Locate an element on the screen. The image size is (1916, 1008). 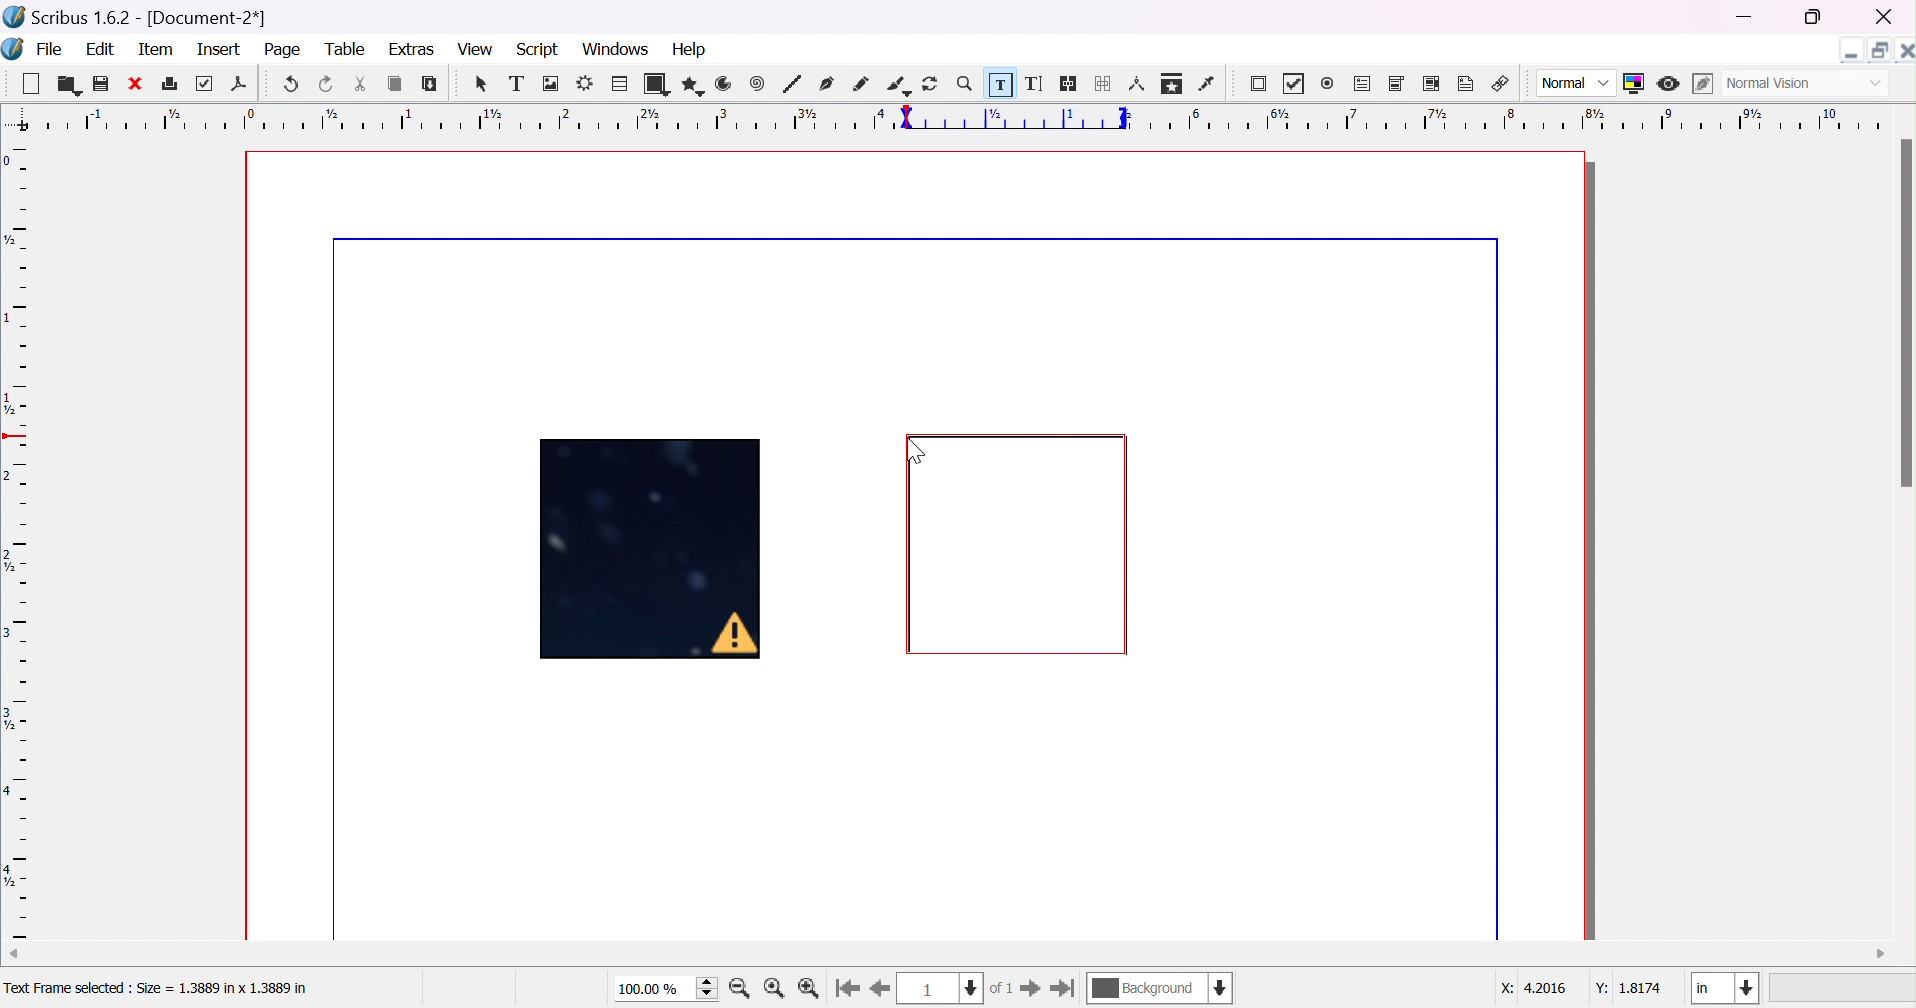
PDF text field is located at coordinates (1363, 84).